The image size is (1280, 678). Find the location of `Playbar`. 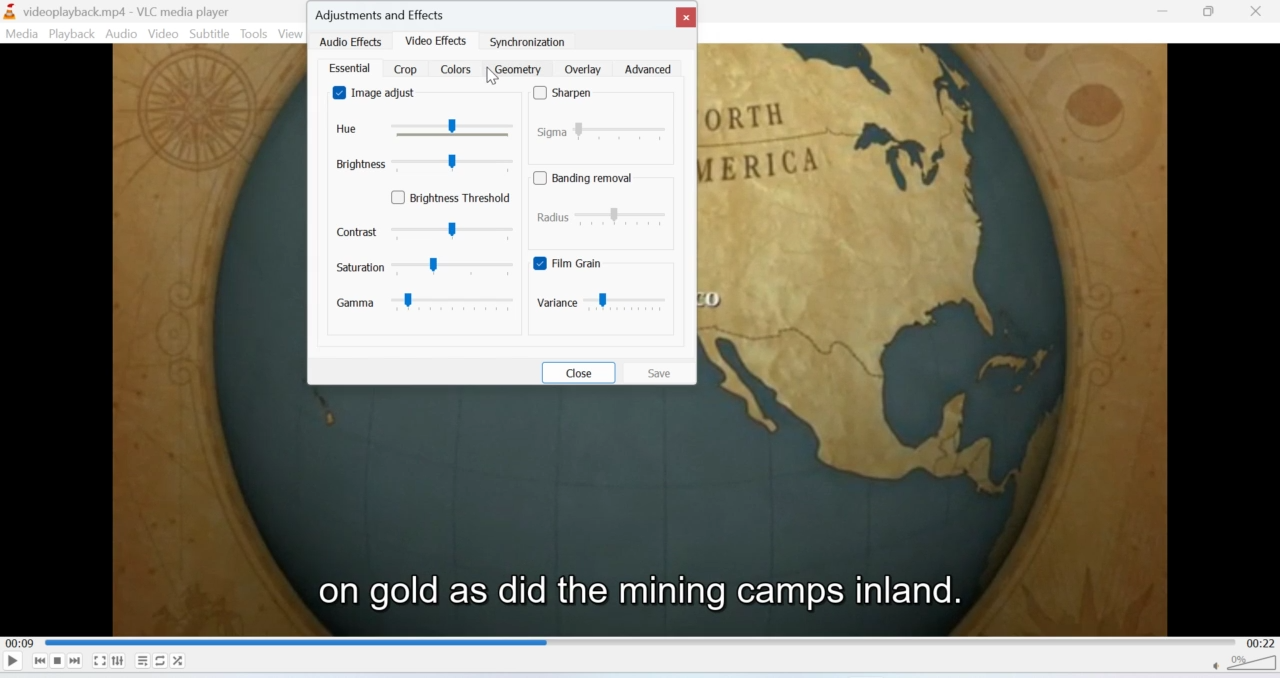

Playbar is located at coordinates (642, 642).